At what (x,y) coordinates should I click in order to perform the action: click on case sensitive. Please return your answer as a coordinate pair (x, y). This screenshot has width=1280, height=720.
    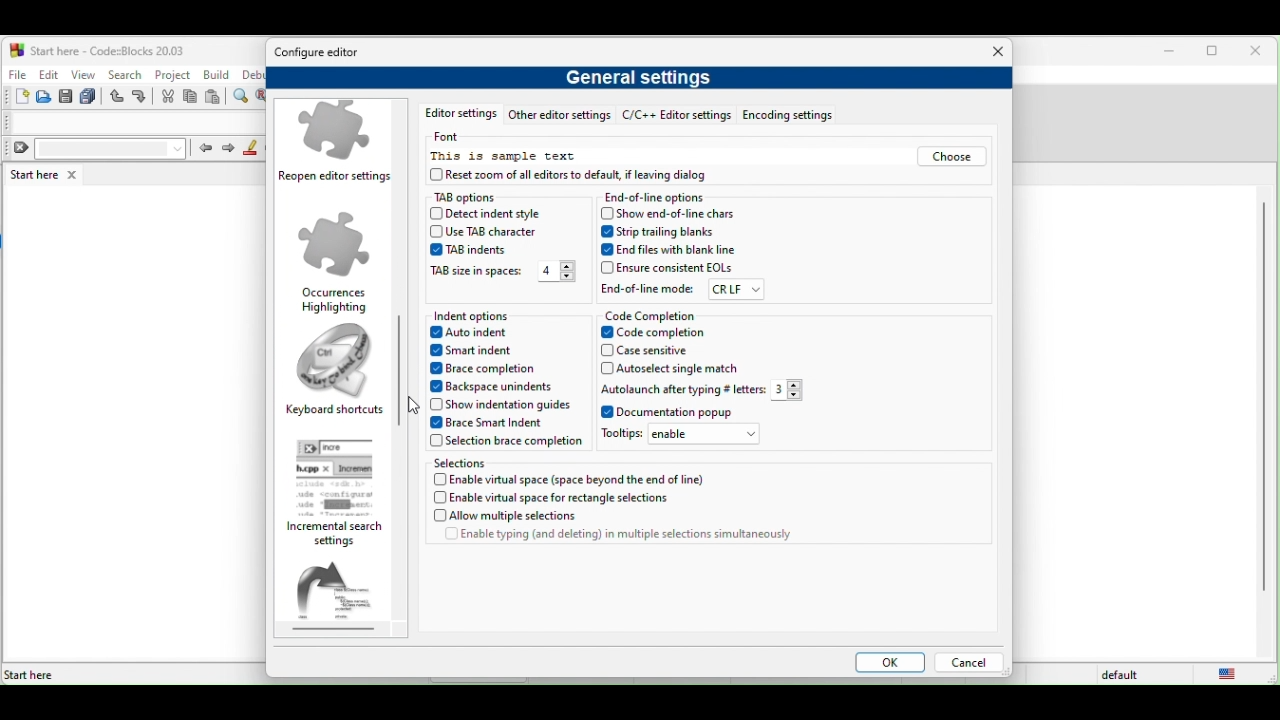
    Looking at the image, I should click on (658, 351).